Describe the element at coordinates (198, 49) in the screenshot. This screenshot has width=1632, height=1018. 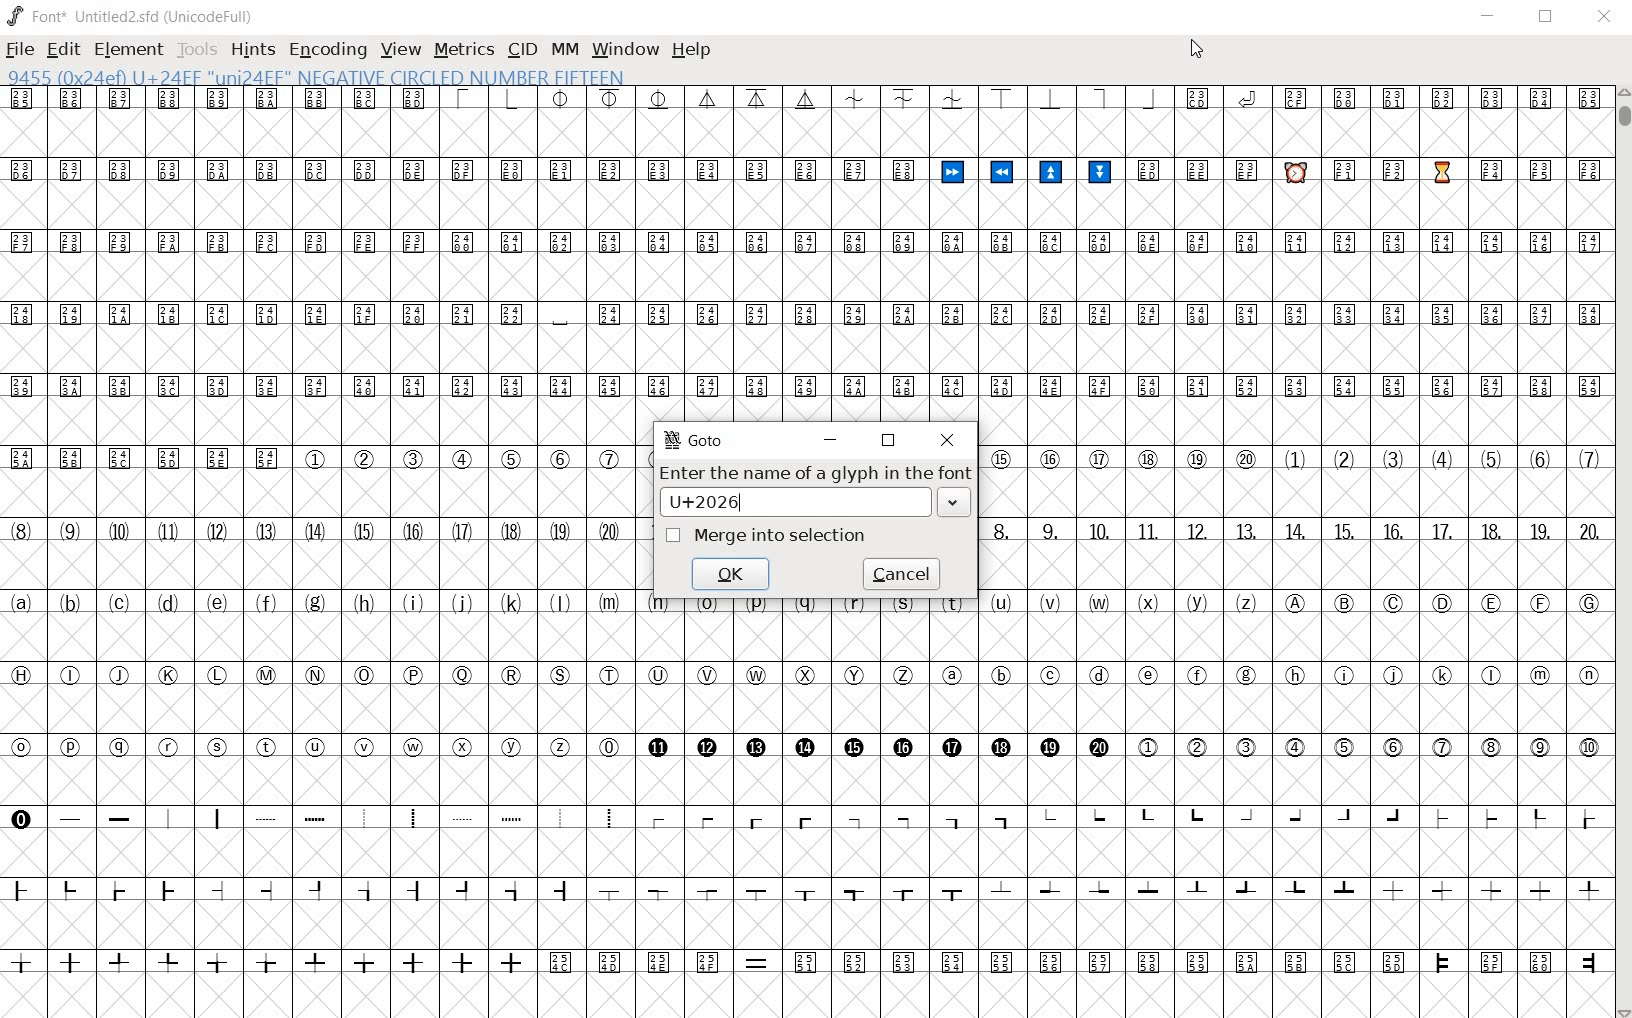
I see `TOOLS` at that location.